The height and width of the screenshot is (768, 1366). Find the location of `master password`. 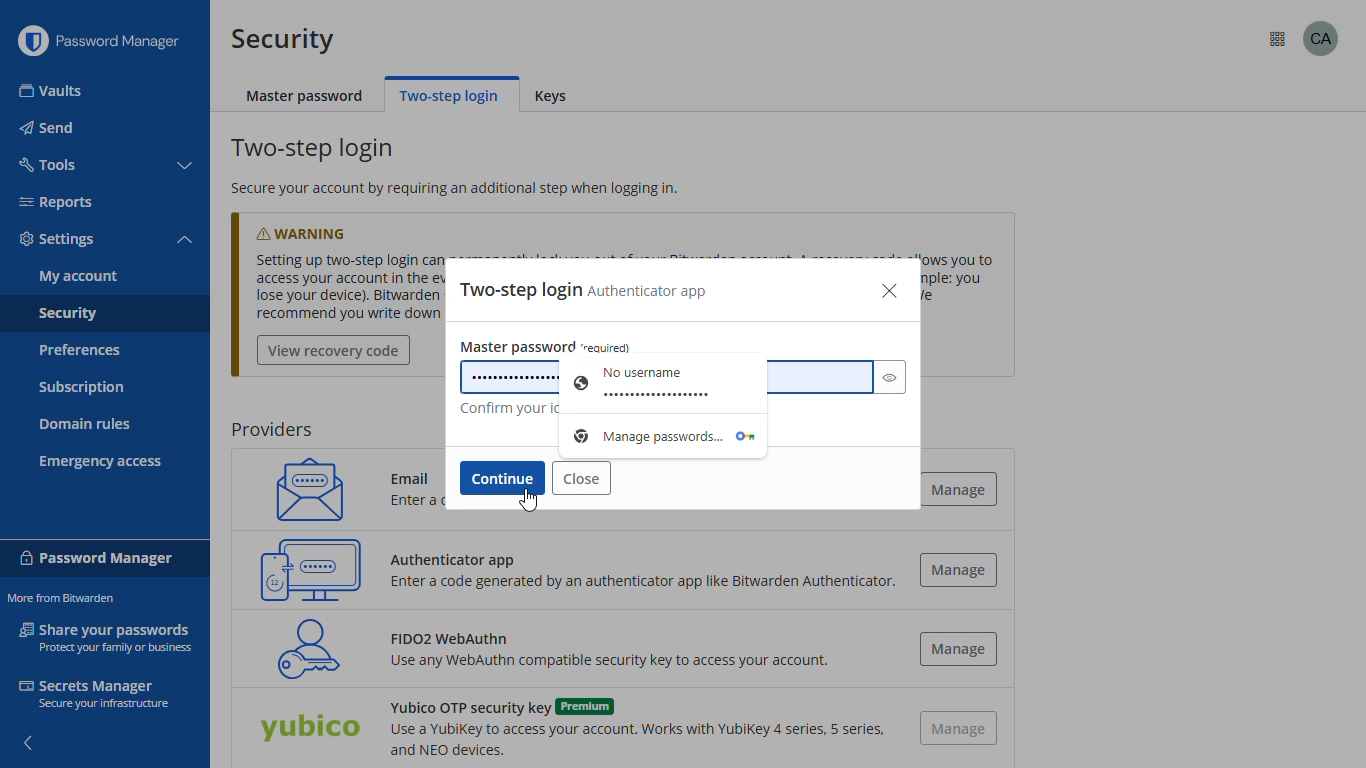

master password is located at coordinates (506, 376).